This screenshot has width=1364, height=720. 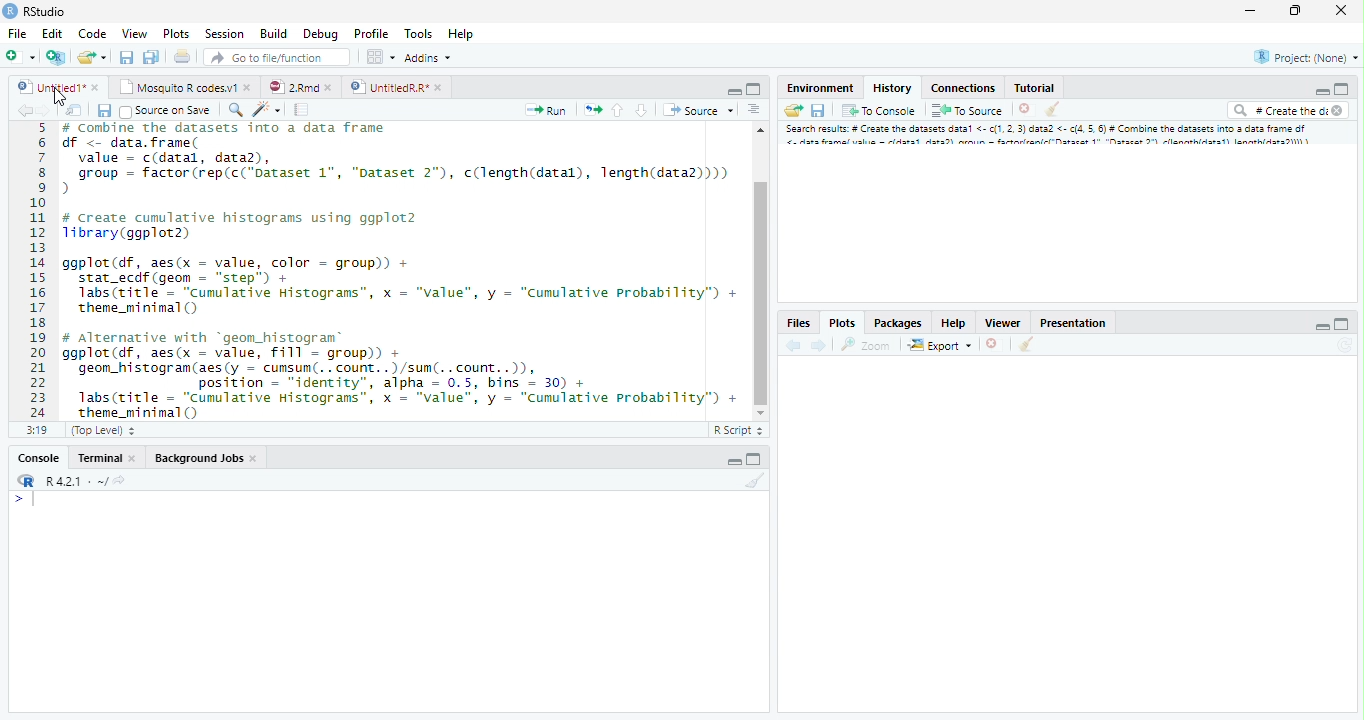 I want to click on Run, so click(x=546, y=110).